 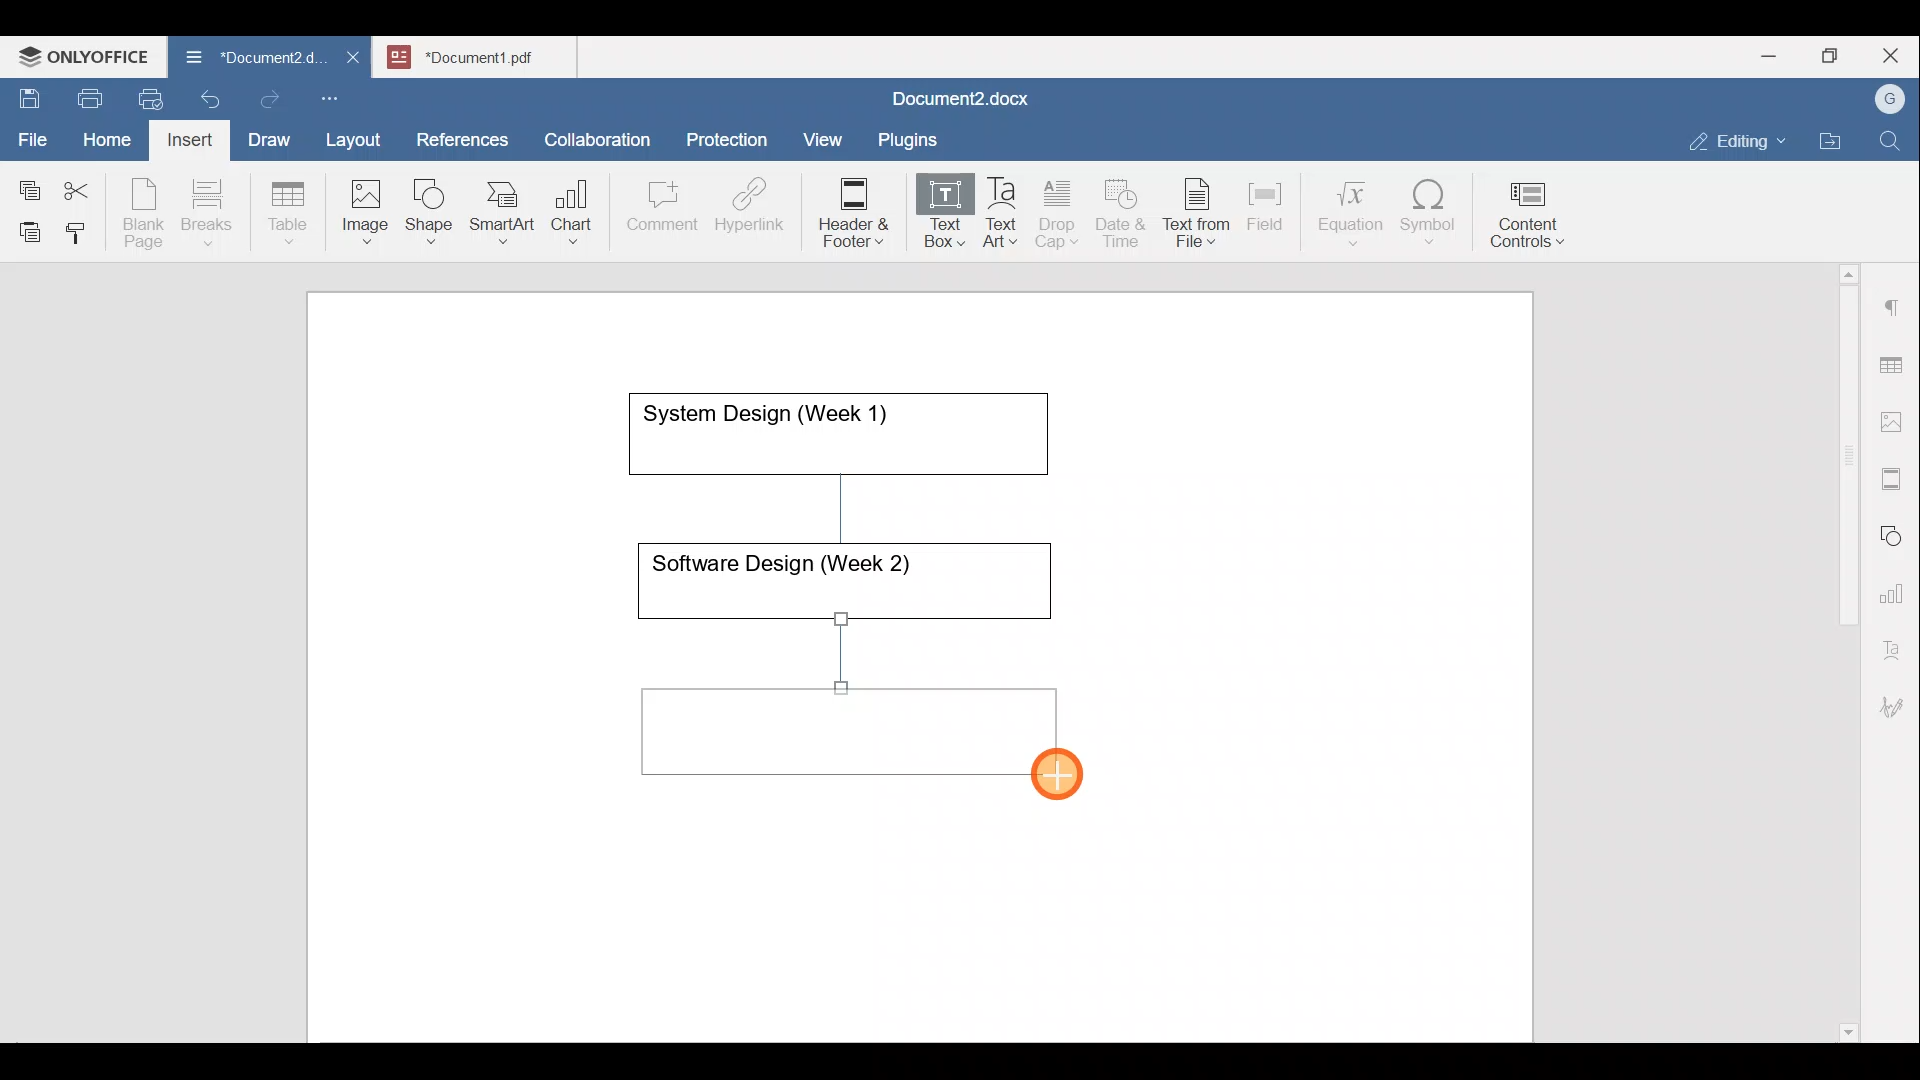 I want to click on Shape, so click(x=431, y=202).